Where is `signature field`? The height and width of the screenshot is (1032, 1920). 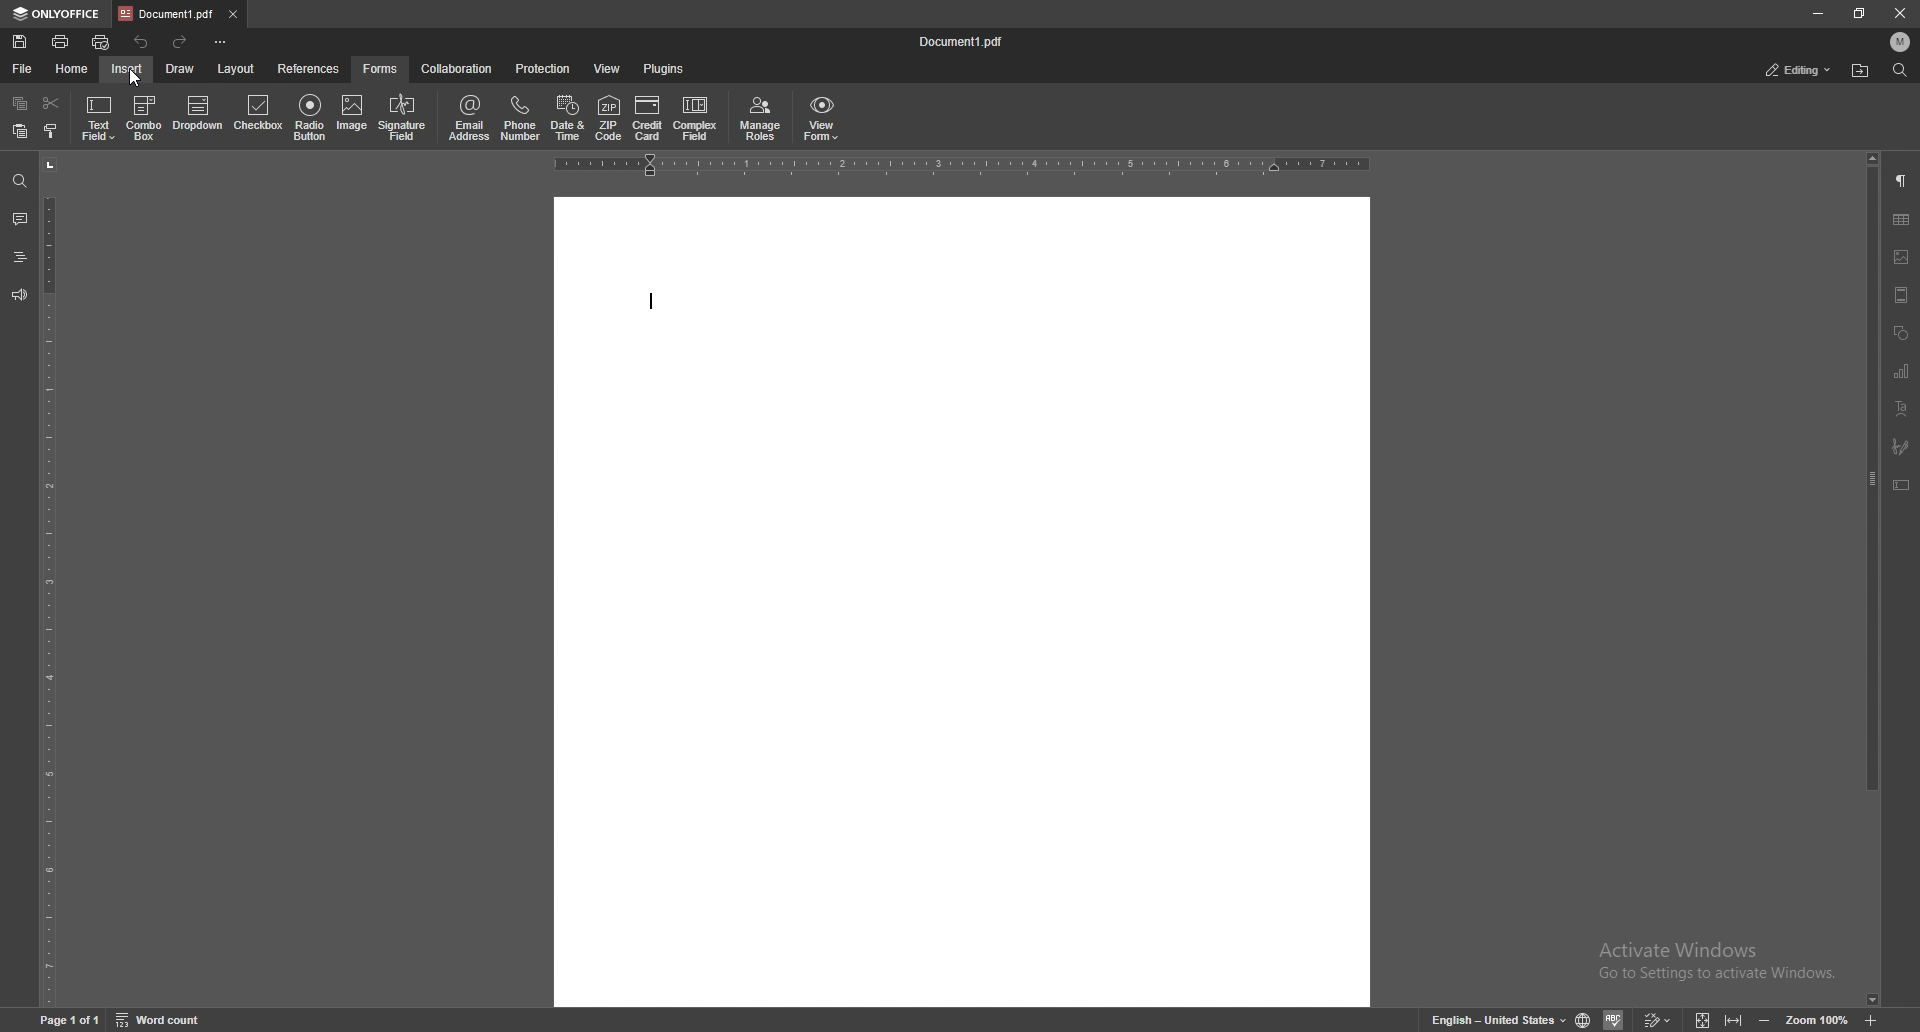
signature field is located at coordinates (402, 117).